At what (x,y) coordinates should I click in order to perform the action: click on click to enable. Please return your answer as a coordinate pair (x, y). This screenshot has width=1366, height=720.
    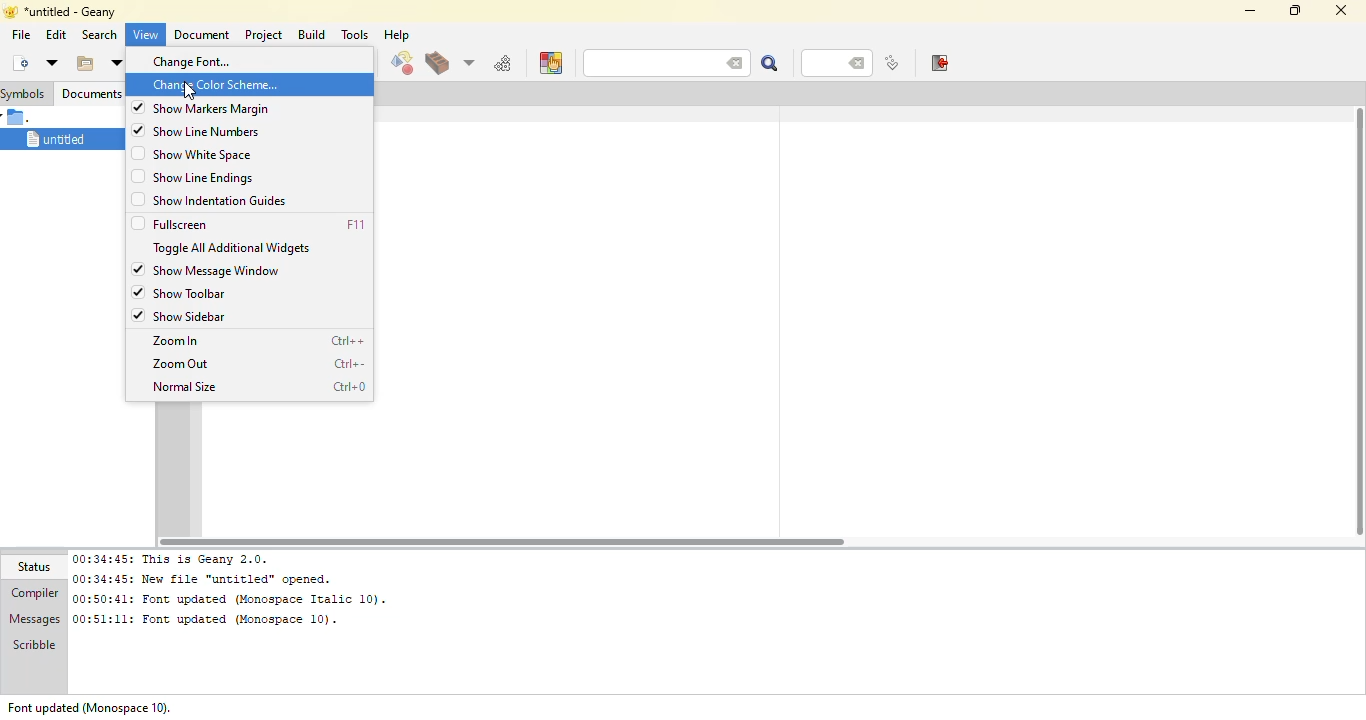
    Looking at the image, I should click on (136, 154).